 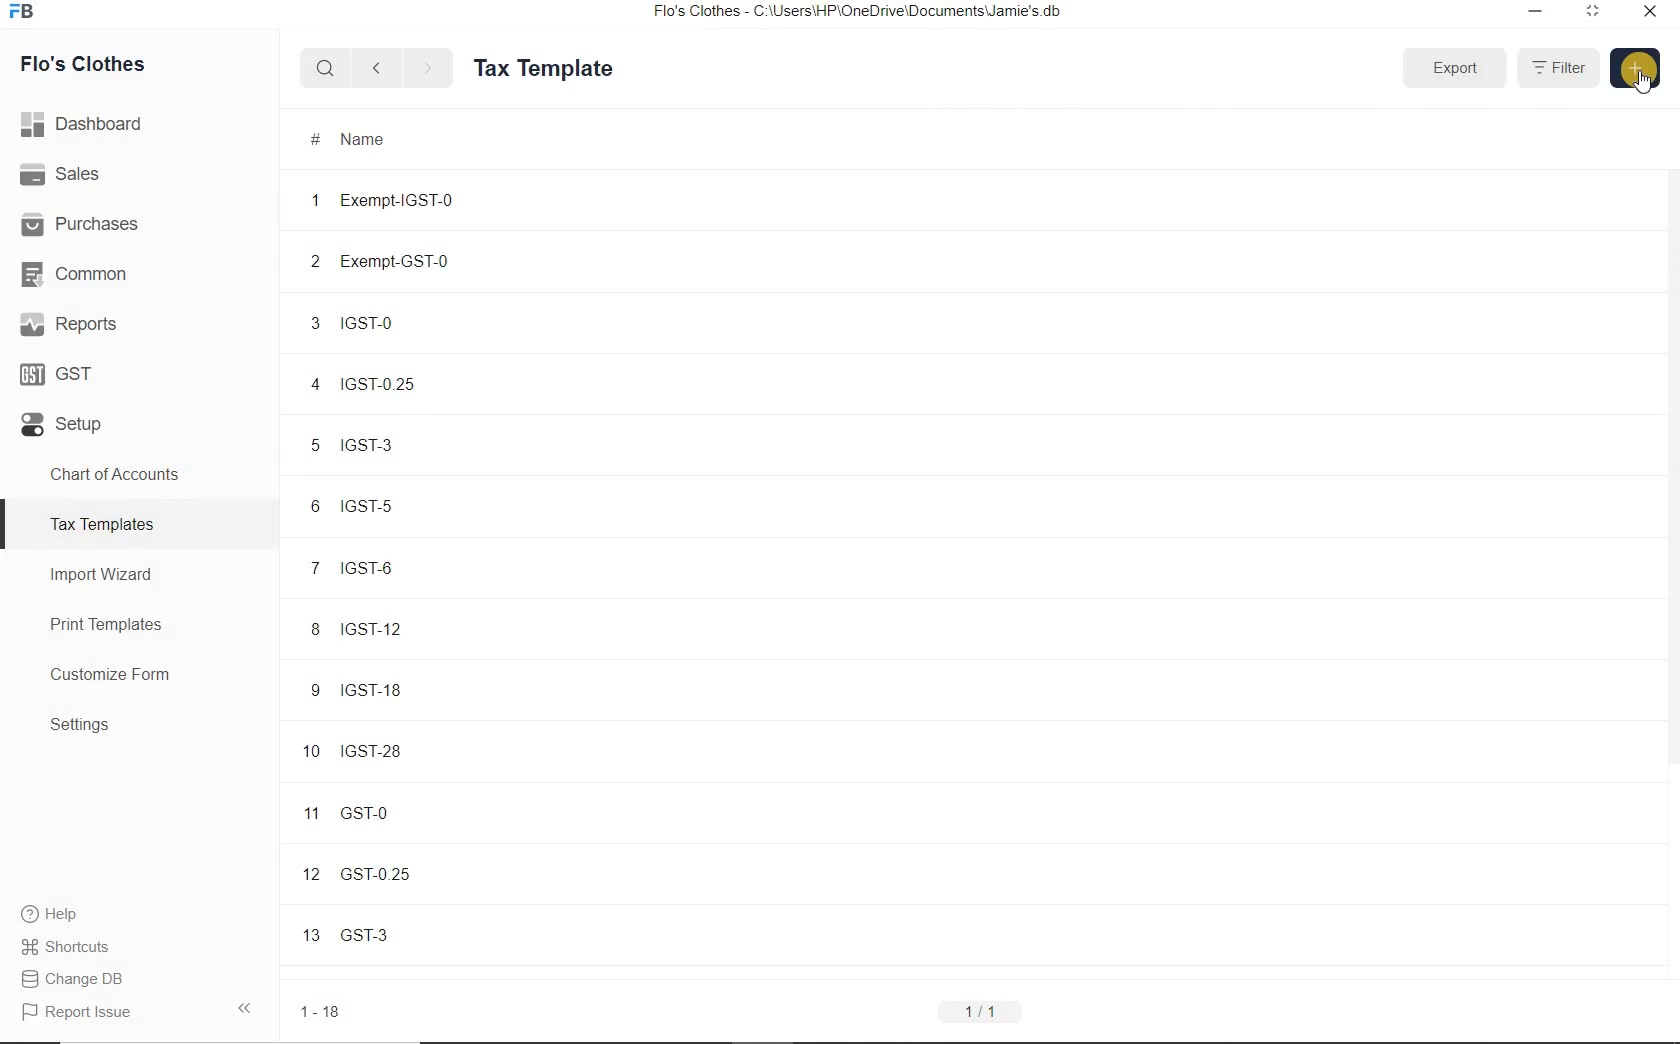 I want to click on Tax Template, so click(x=543, y=68).